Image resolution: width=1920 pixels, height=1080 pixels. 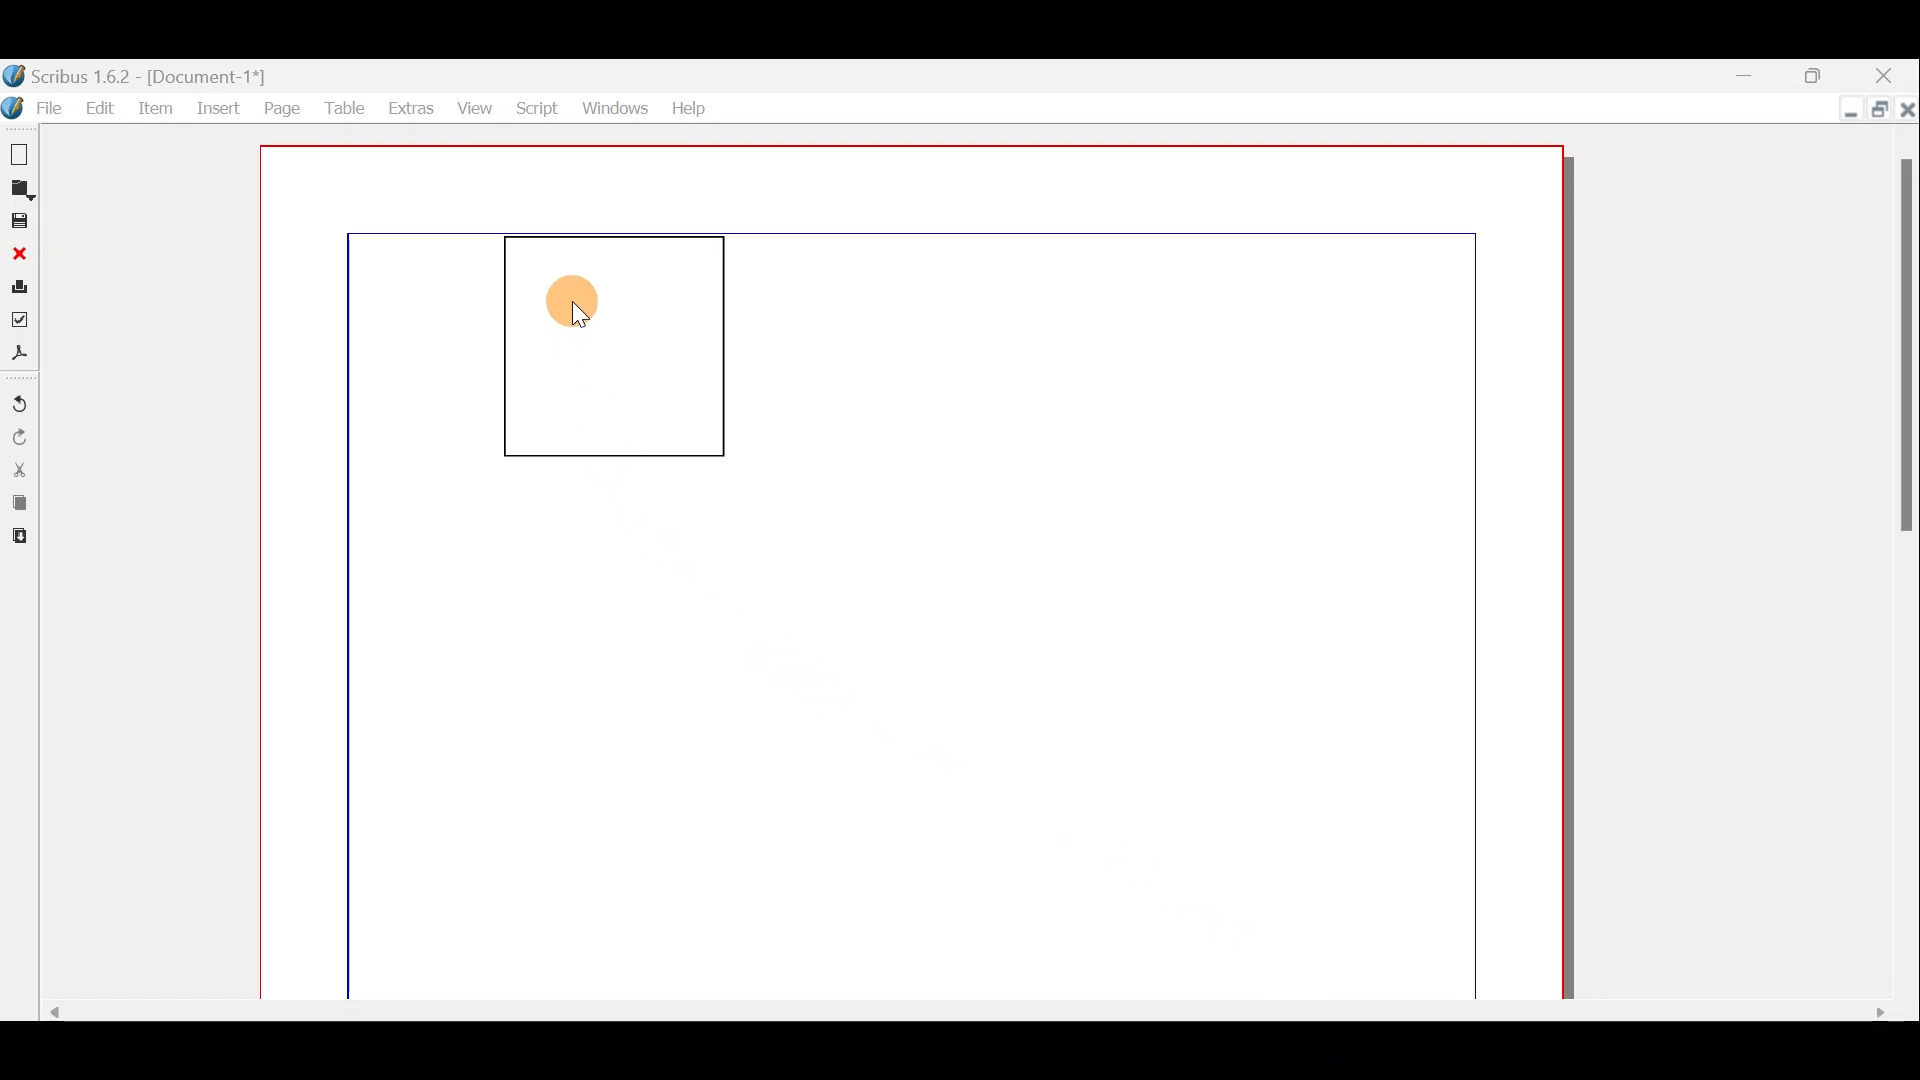 I want to click on Page, so click(x=279, y=107).